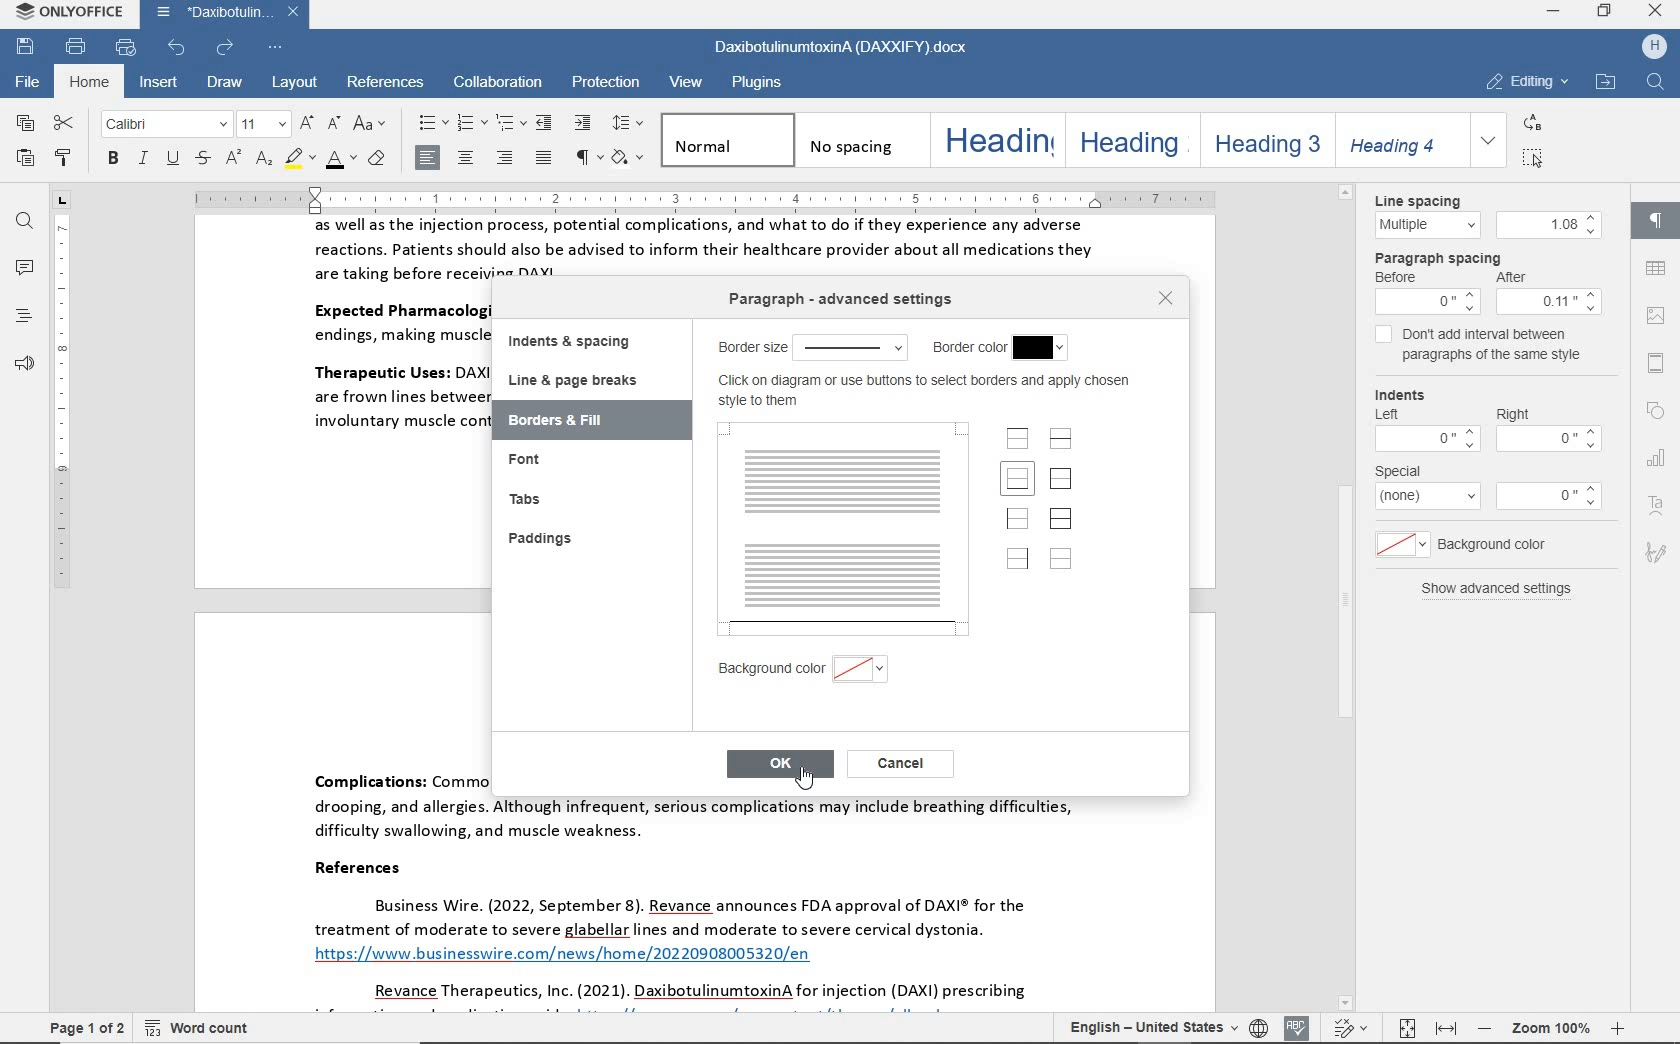  I want to click on justified, so click(545, 159).